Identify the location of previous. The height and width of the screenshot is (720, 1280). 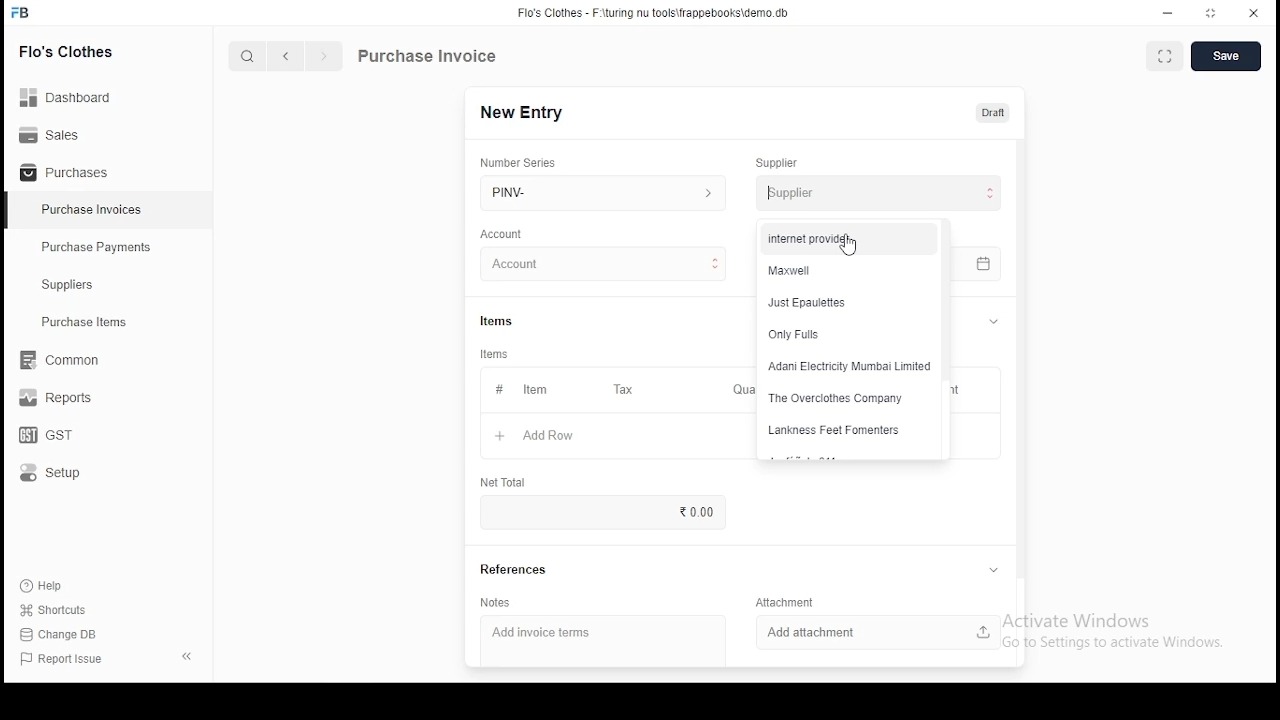
(287, 57).